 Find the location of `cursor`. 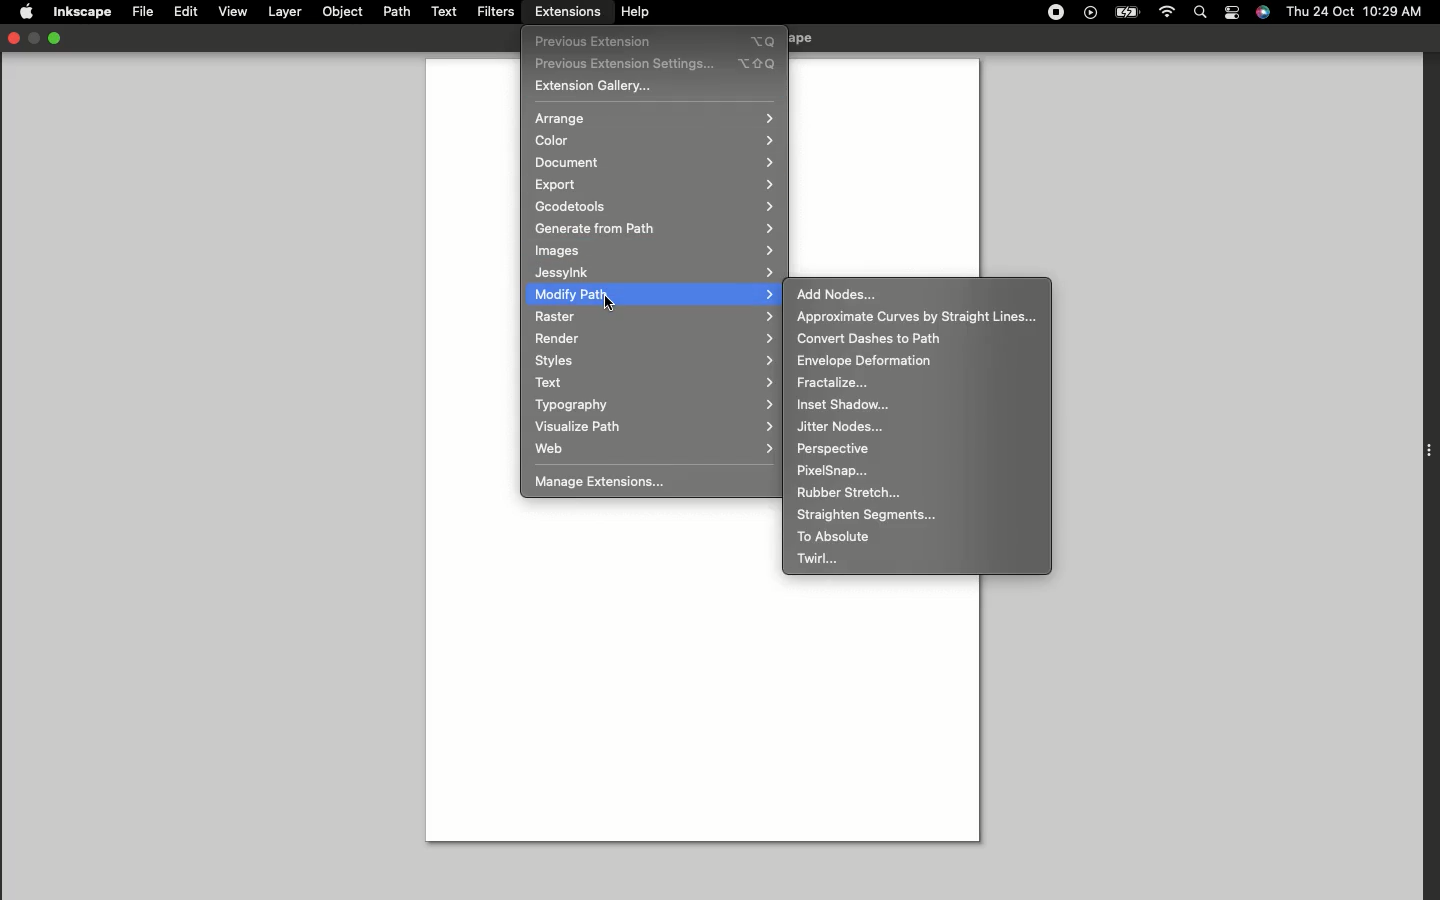

cursor is located at coordinates (611, 302).